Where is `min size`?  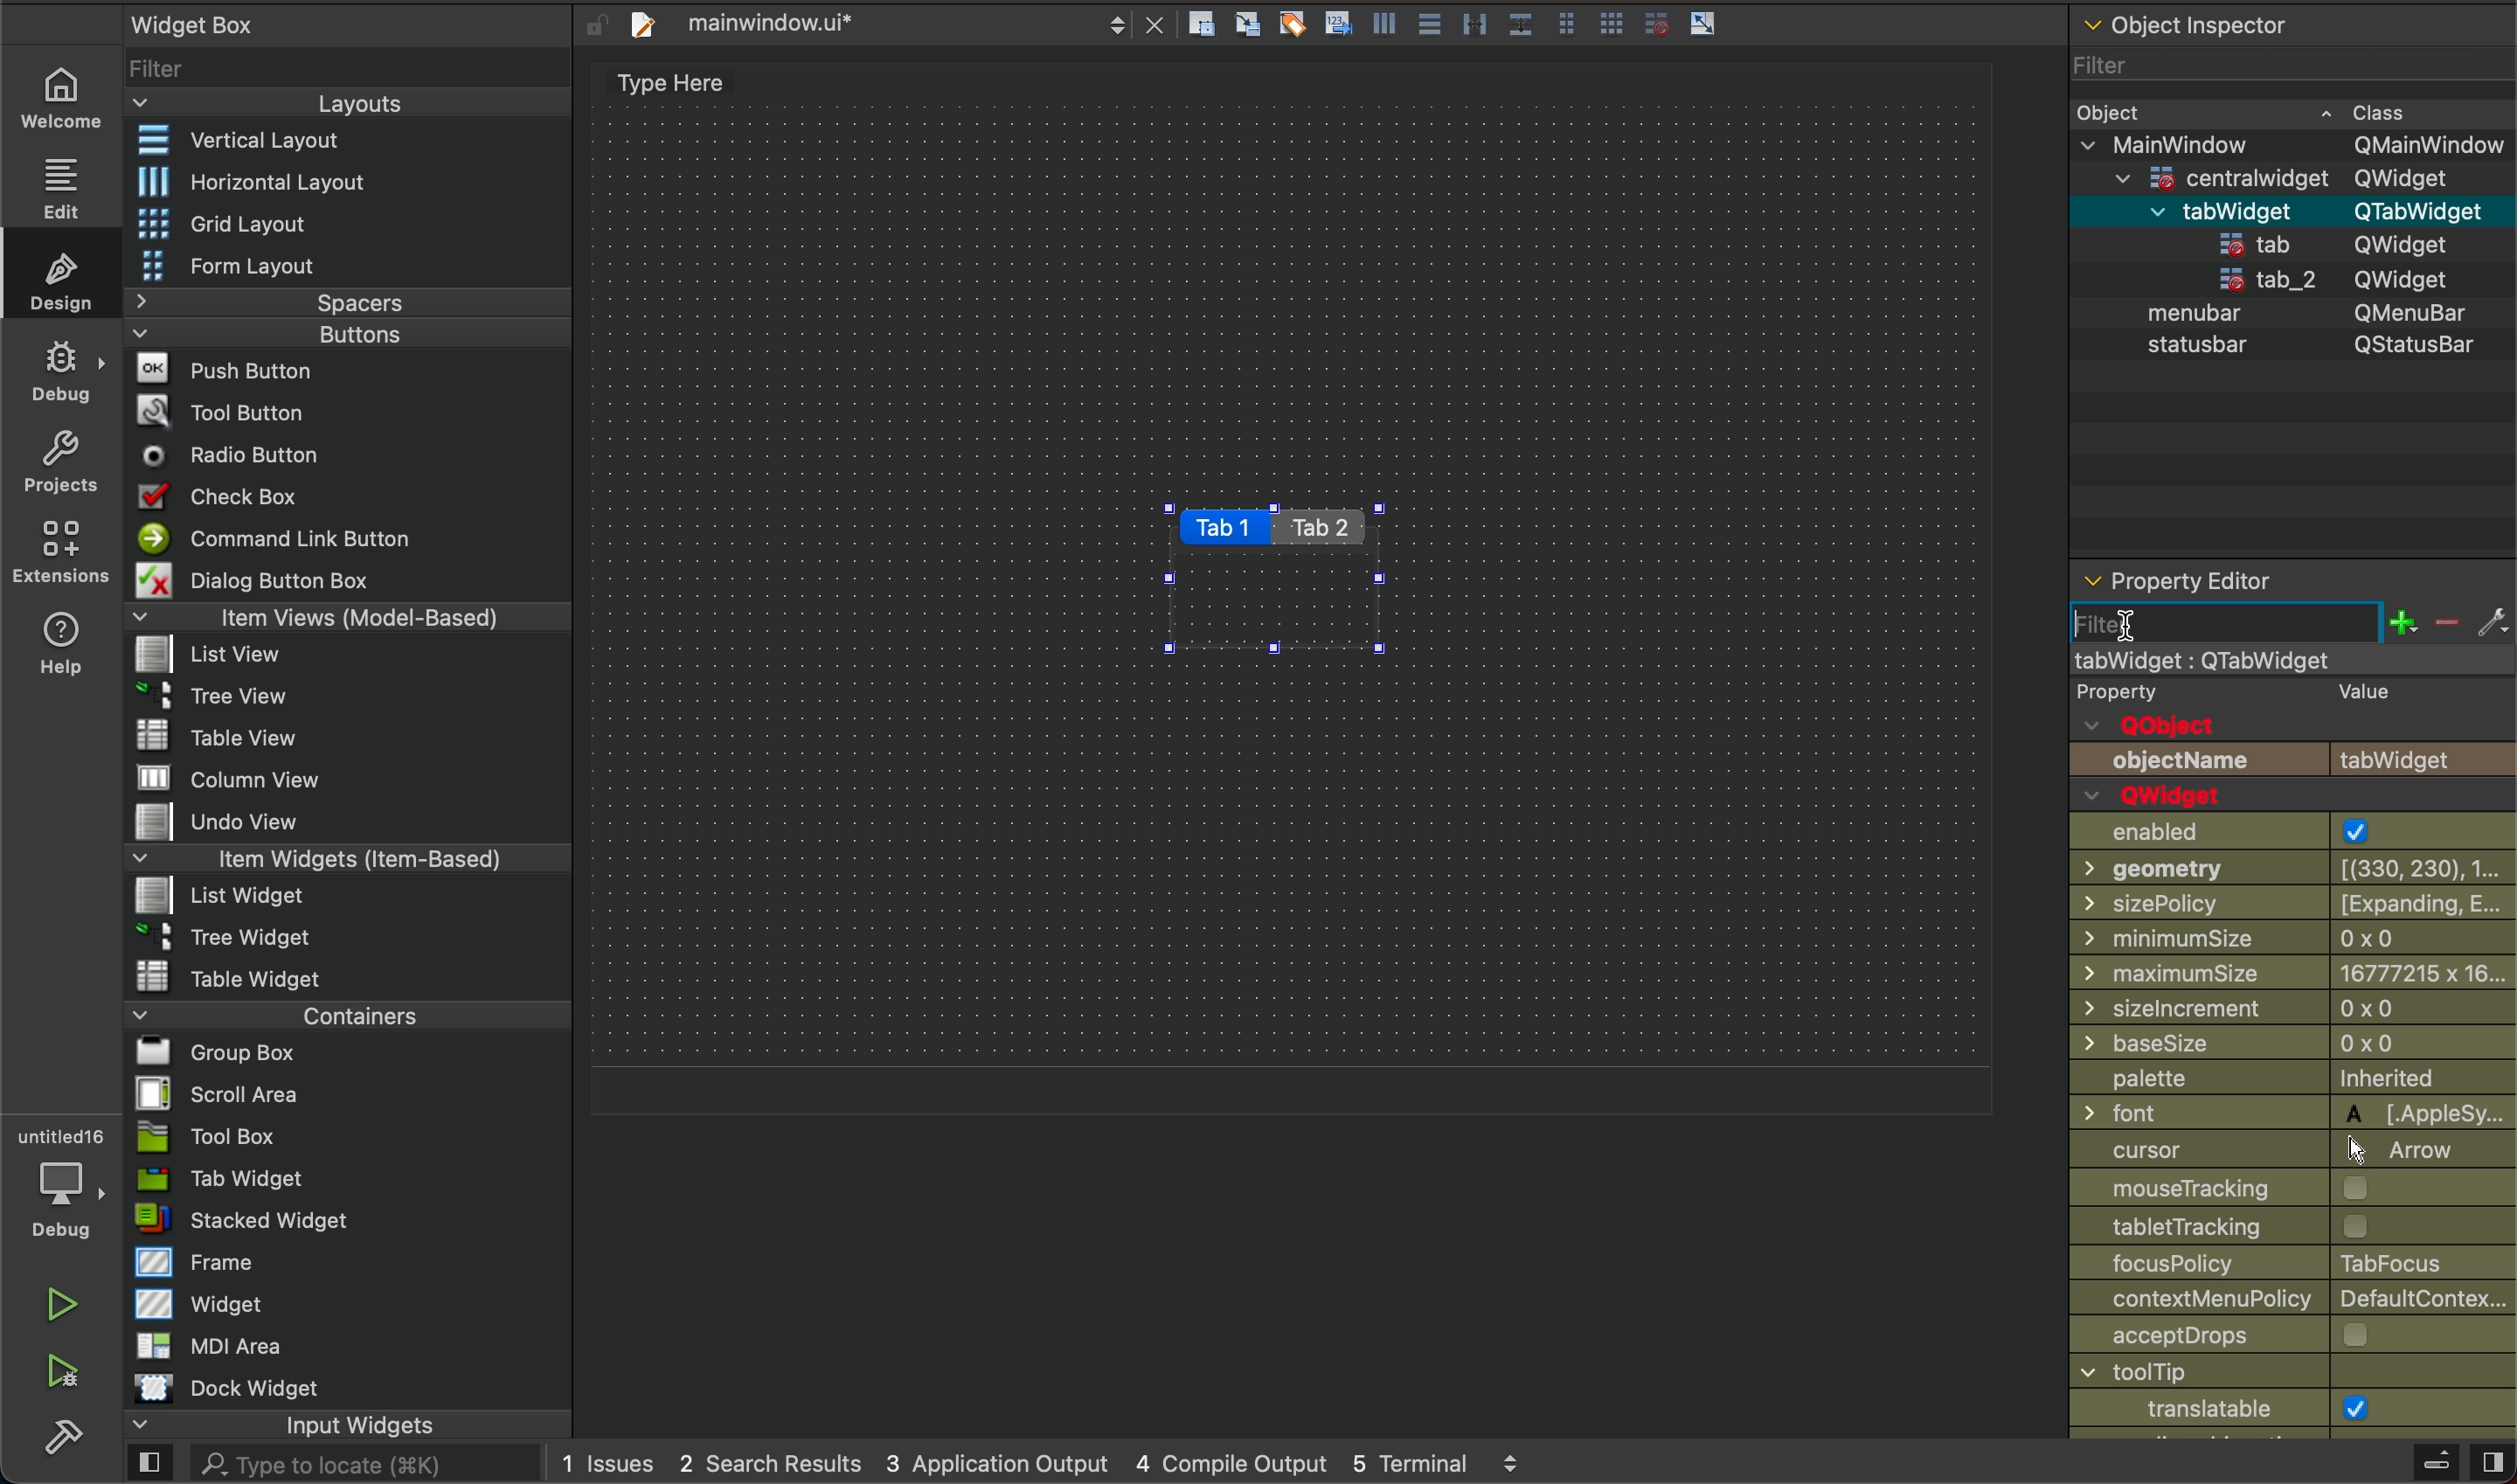
min size is located at coordinates (2295, 940).